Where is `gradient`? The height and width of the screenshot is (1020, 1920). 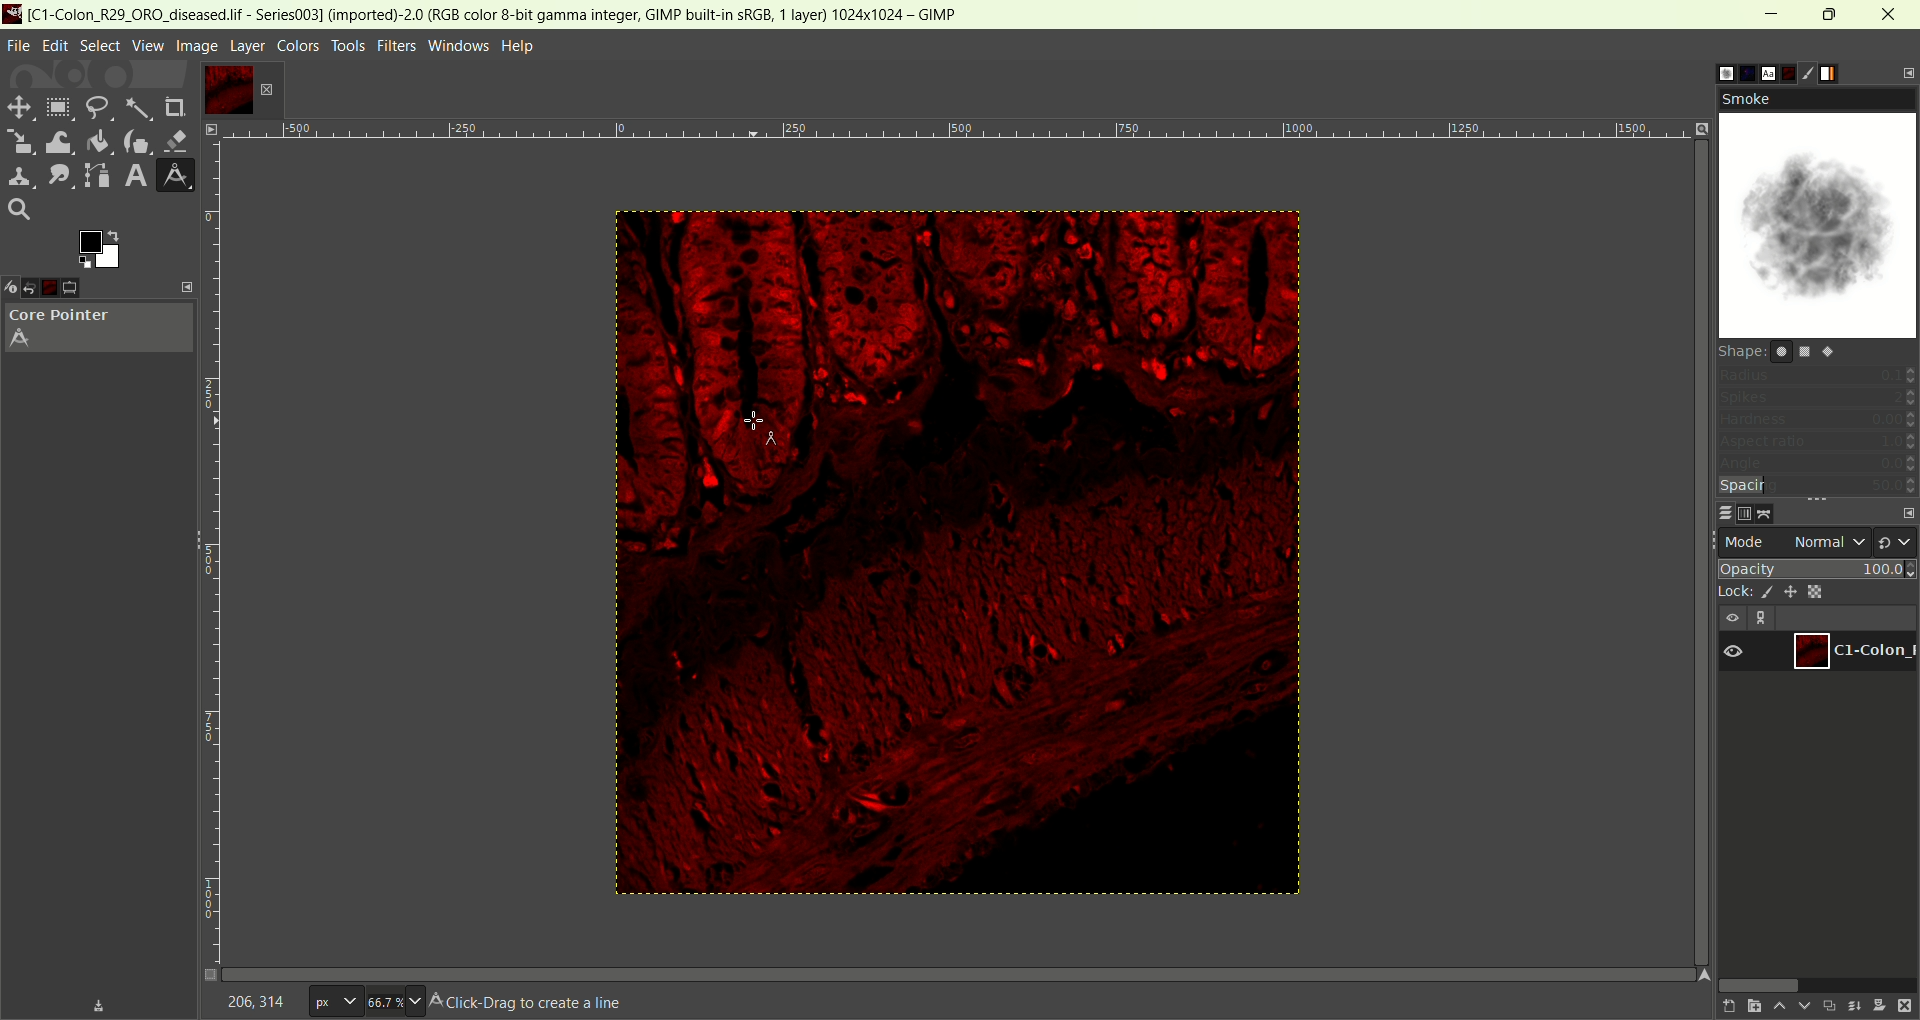 gradient is located at coordinates (1842, 72).